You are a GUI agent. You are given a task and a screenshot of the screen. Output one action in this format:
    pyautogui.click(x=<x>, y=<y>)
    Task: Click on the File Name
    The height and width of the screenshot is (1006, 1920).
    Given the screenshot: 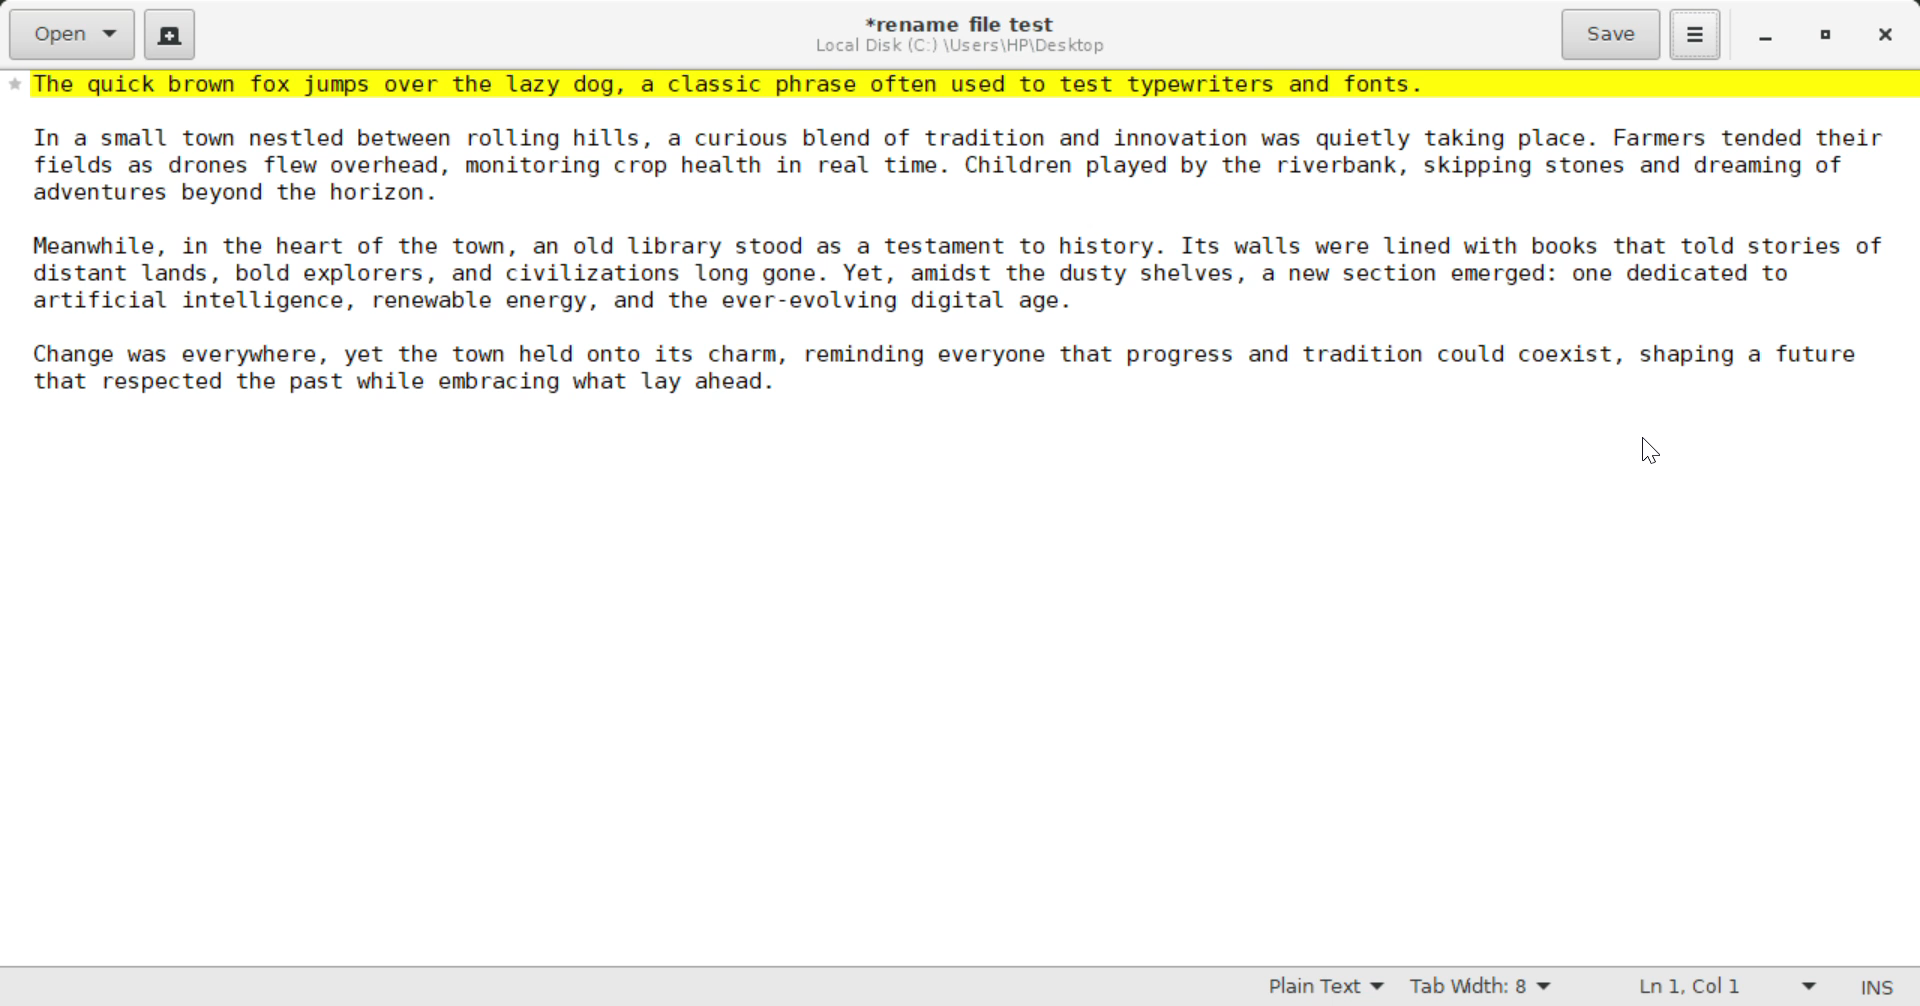 What is the action you would take?
    pyautogui.click(x=959, y=22)
    